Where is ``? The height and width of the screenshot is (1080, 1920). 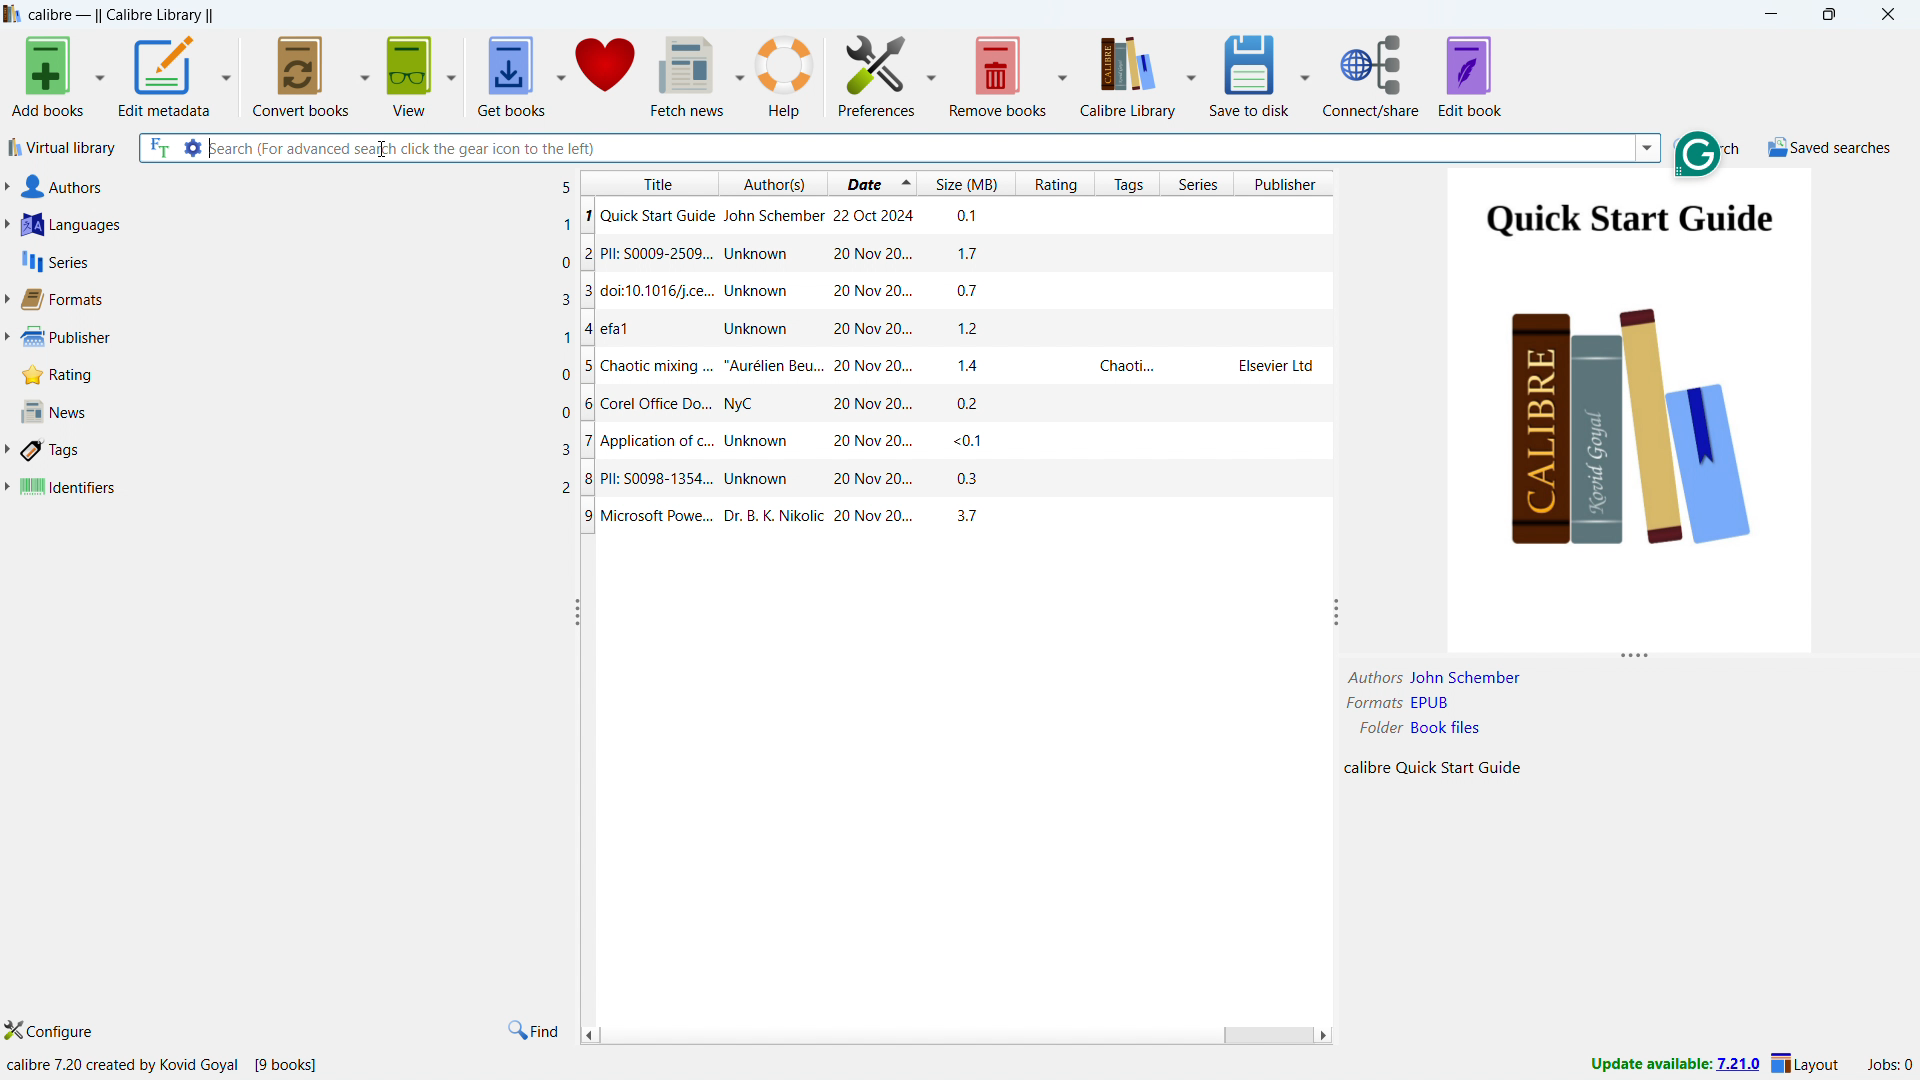  is located at coordinates (607, 74).